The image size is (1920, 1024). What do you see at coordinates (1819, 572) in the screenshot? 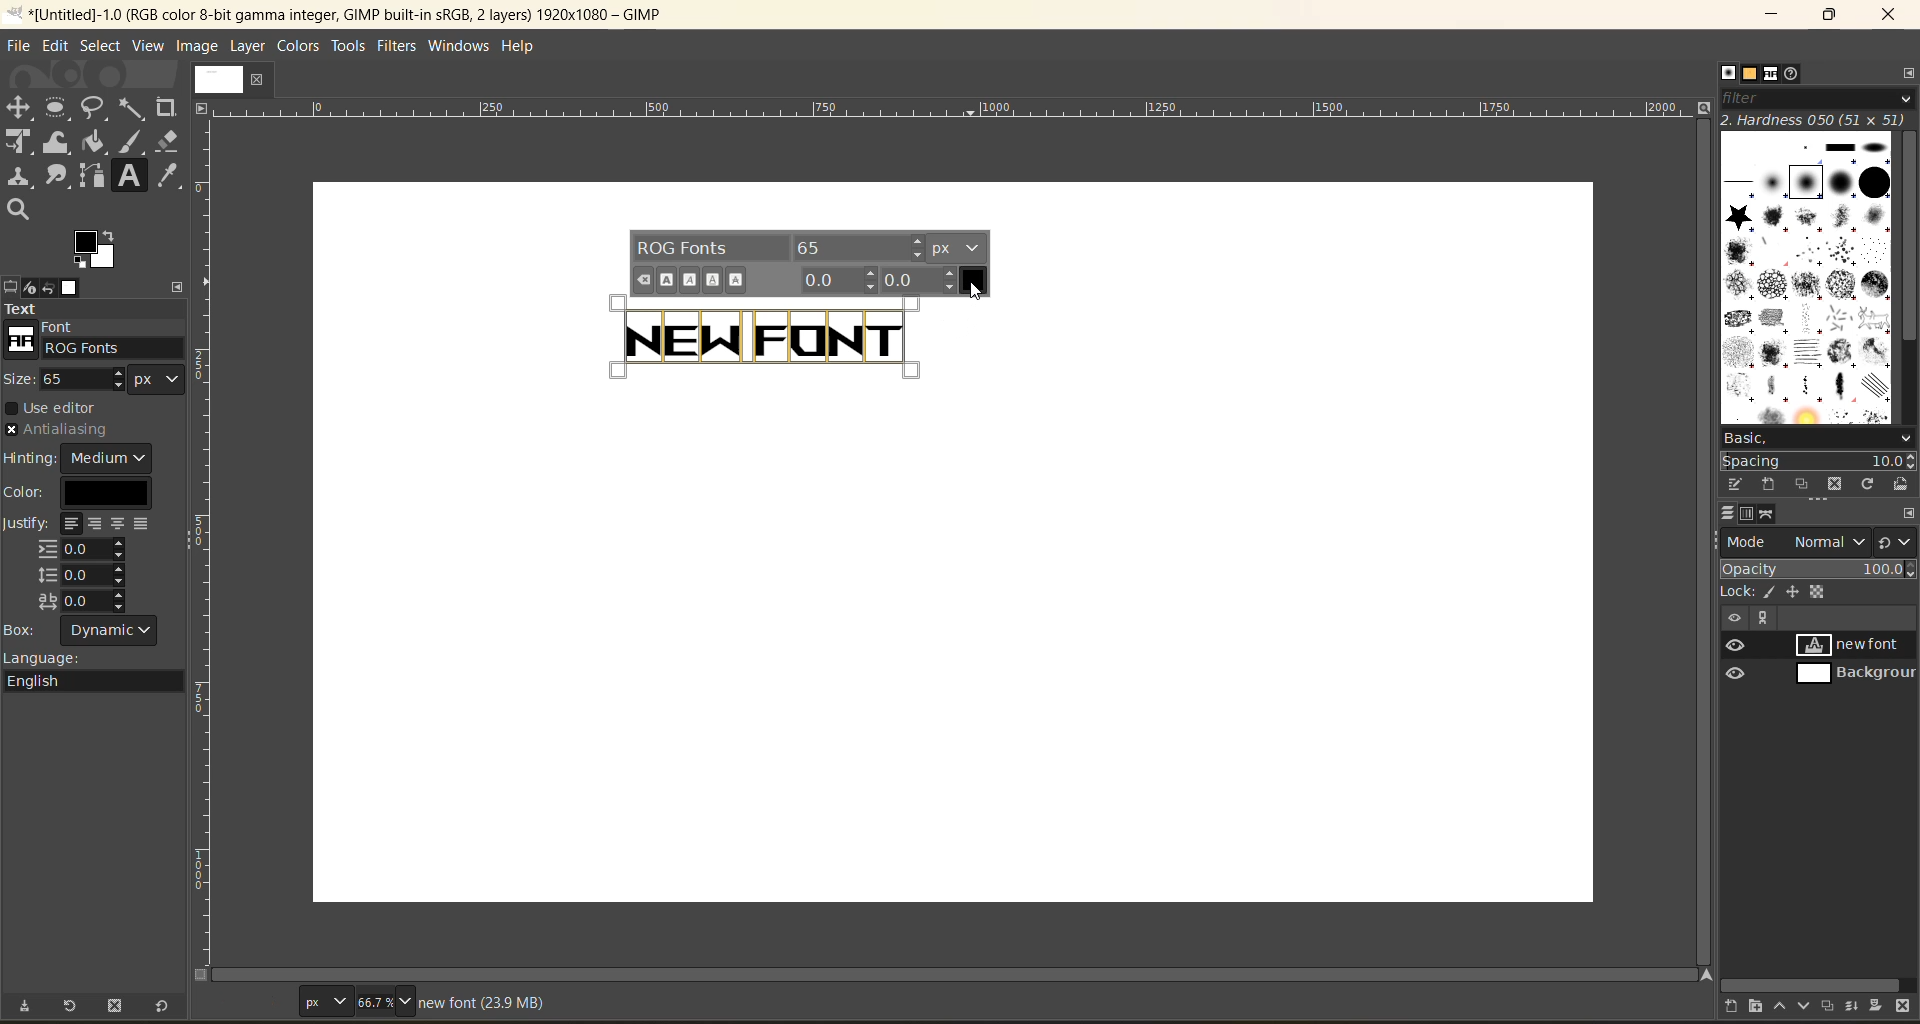
I see `opacity` at bounding box center [1819, 572].